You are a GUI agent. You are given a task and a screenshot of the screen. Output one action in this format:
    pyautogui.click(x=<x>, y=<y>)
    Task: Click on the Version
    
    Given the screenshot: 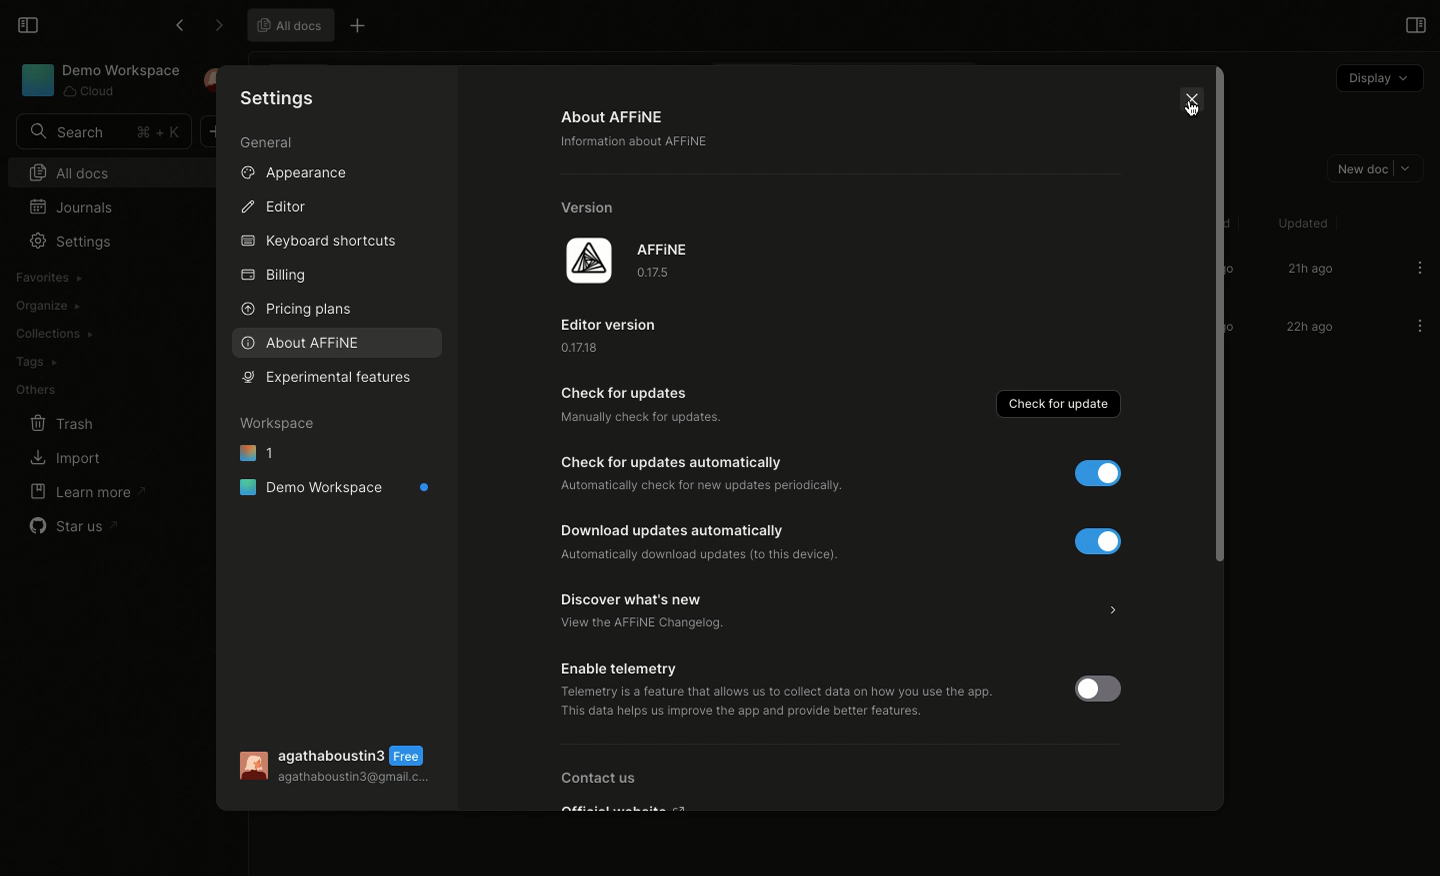 What is the action you would take?
    pyautogui.click(x=594, y=207)
    